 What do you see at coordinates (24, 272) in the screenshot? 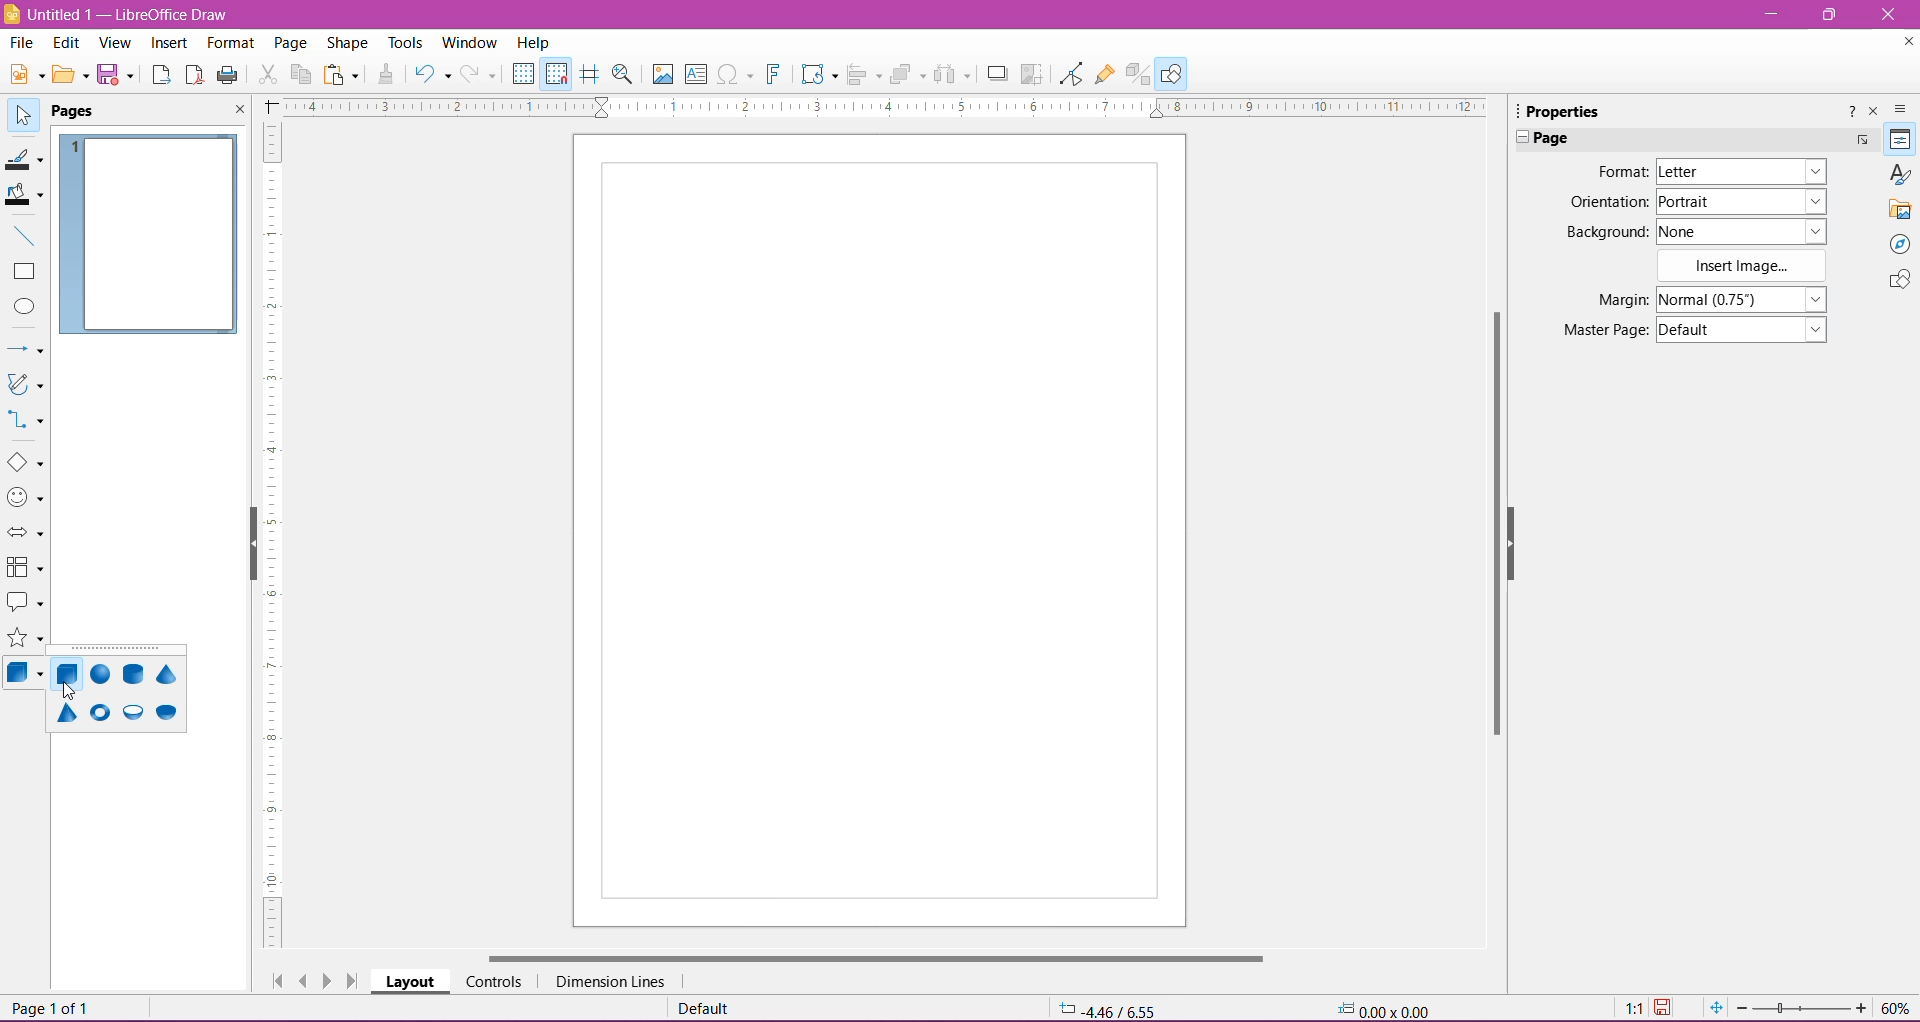
I see `Rectangle` at bounding box center [24, 272].